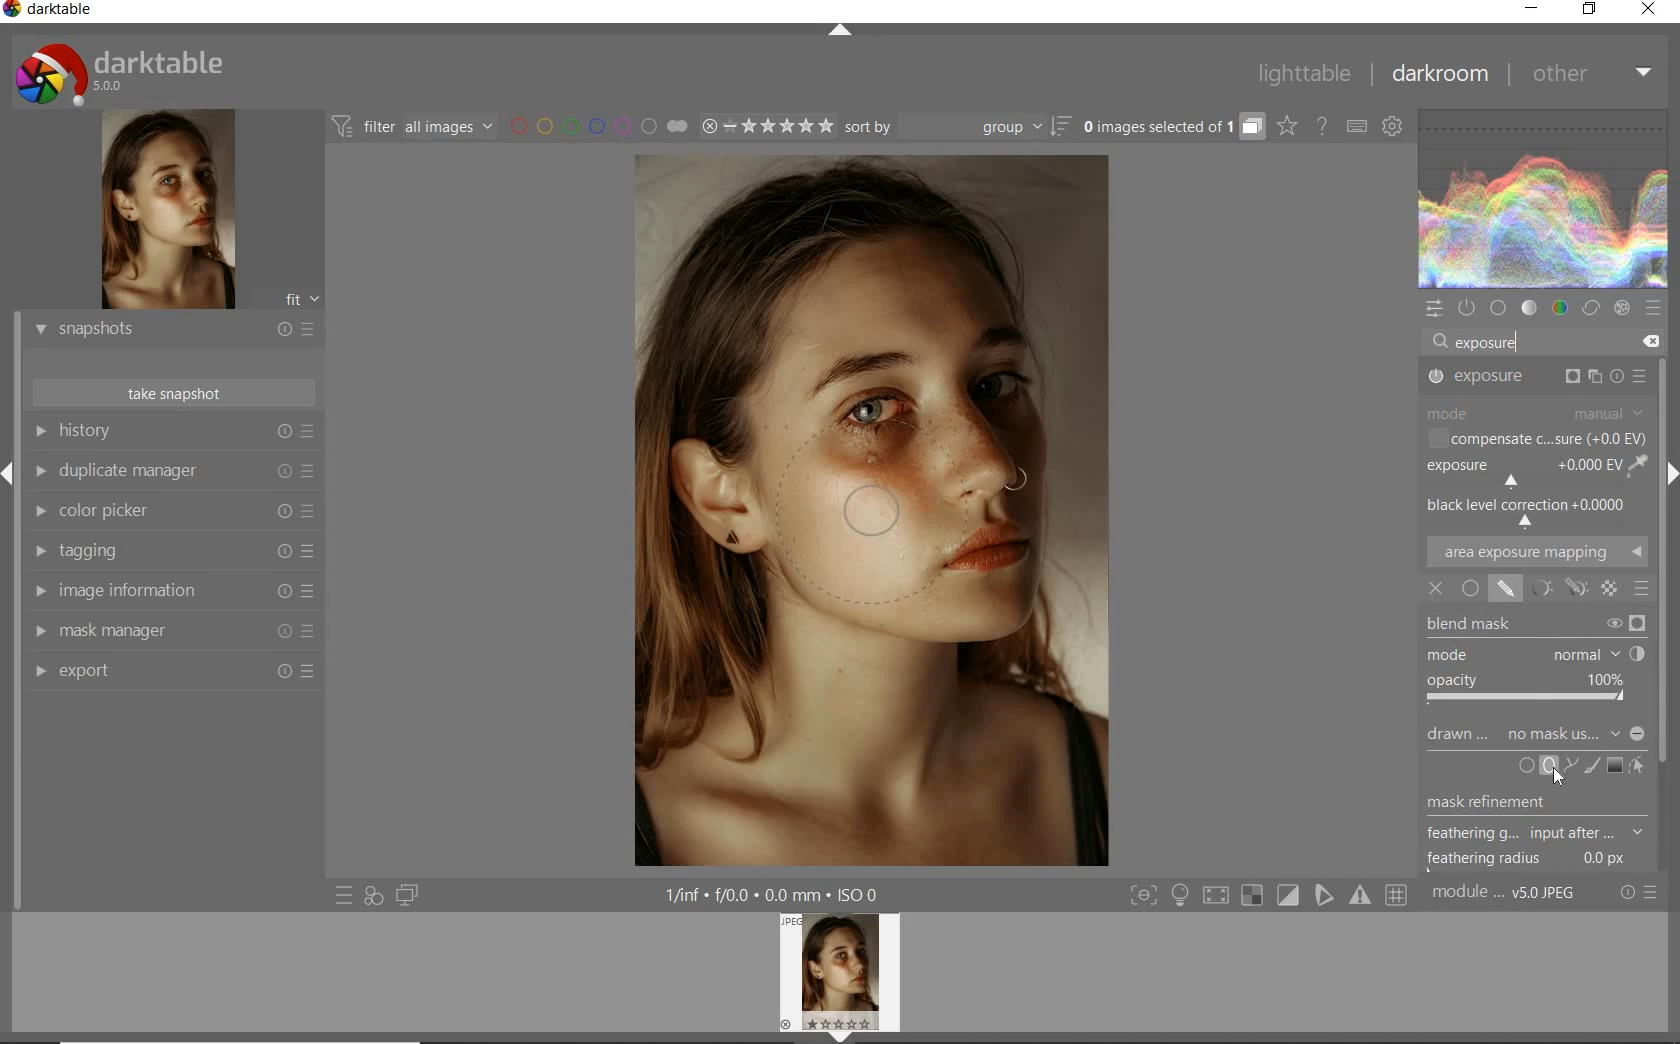 The image size is (1680, 1044). I want to click on image preview, so click(843, 978).